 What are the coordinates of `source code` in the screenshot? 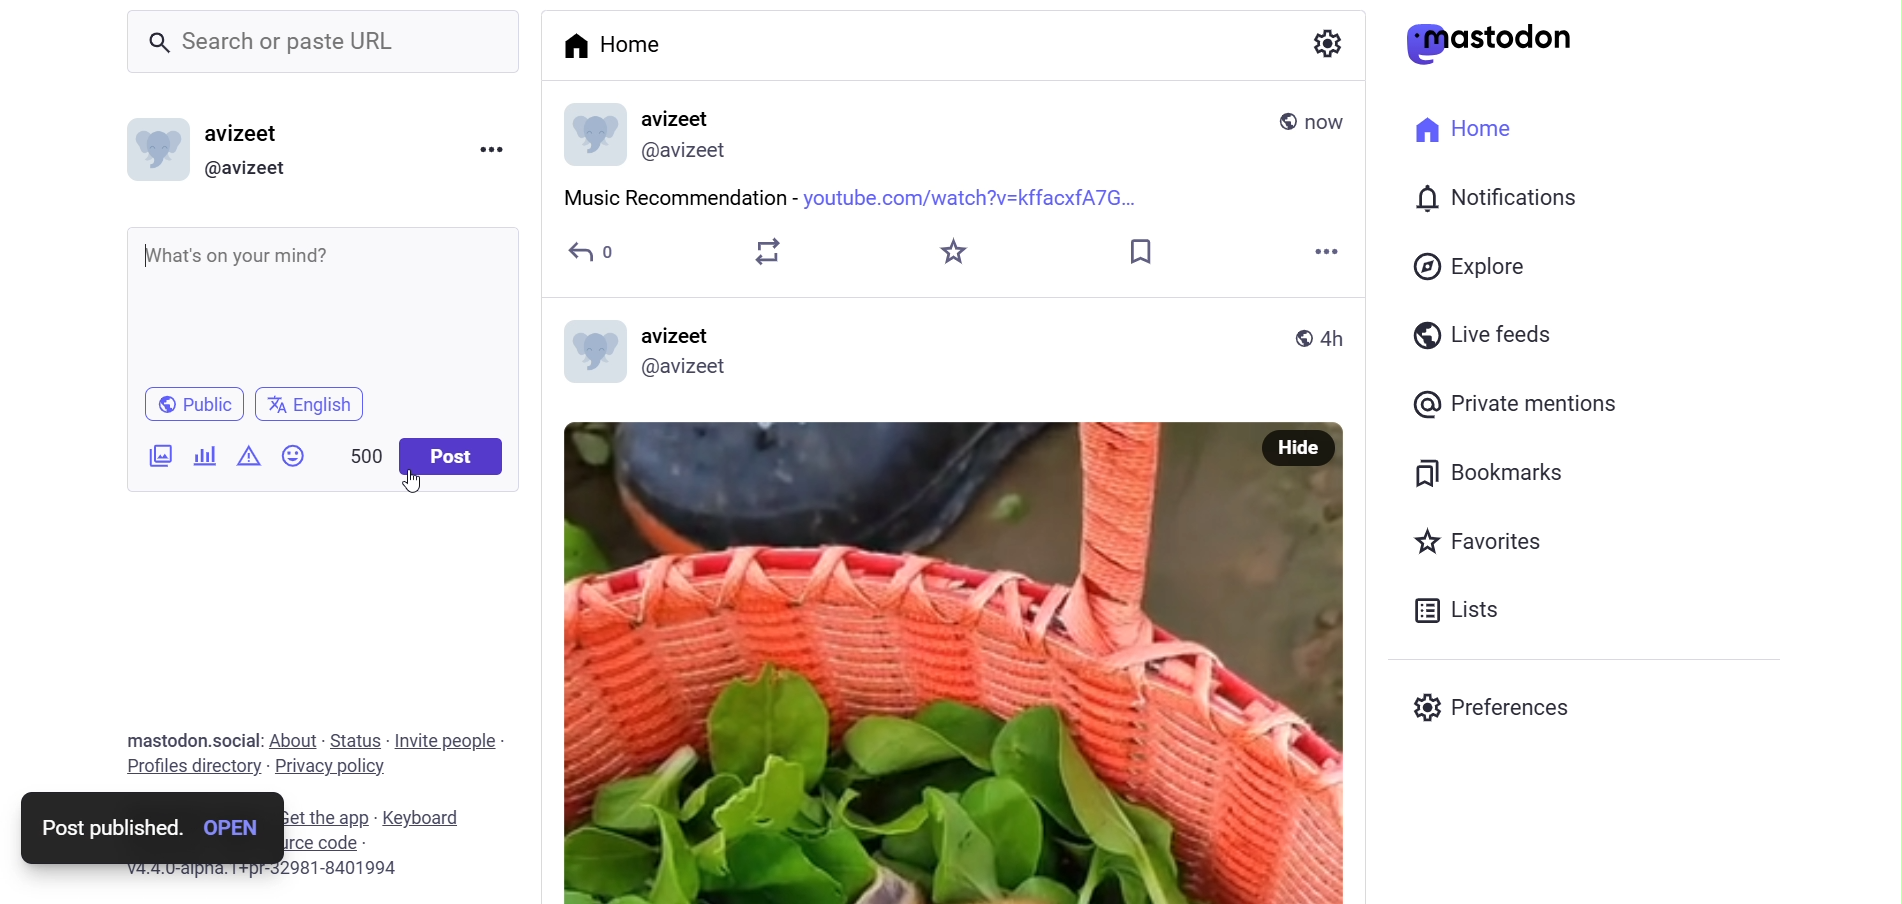 It's located at (368, 842).